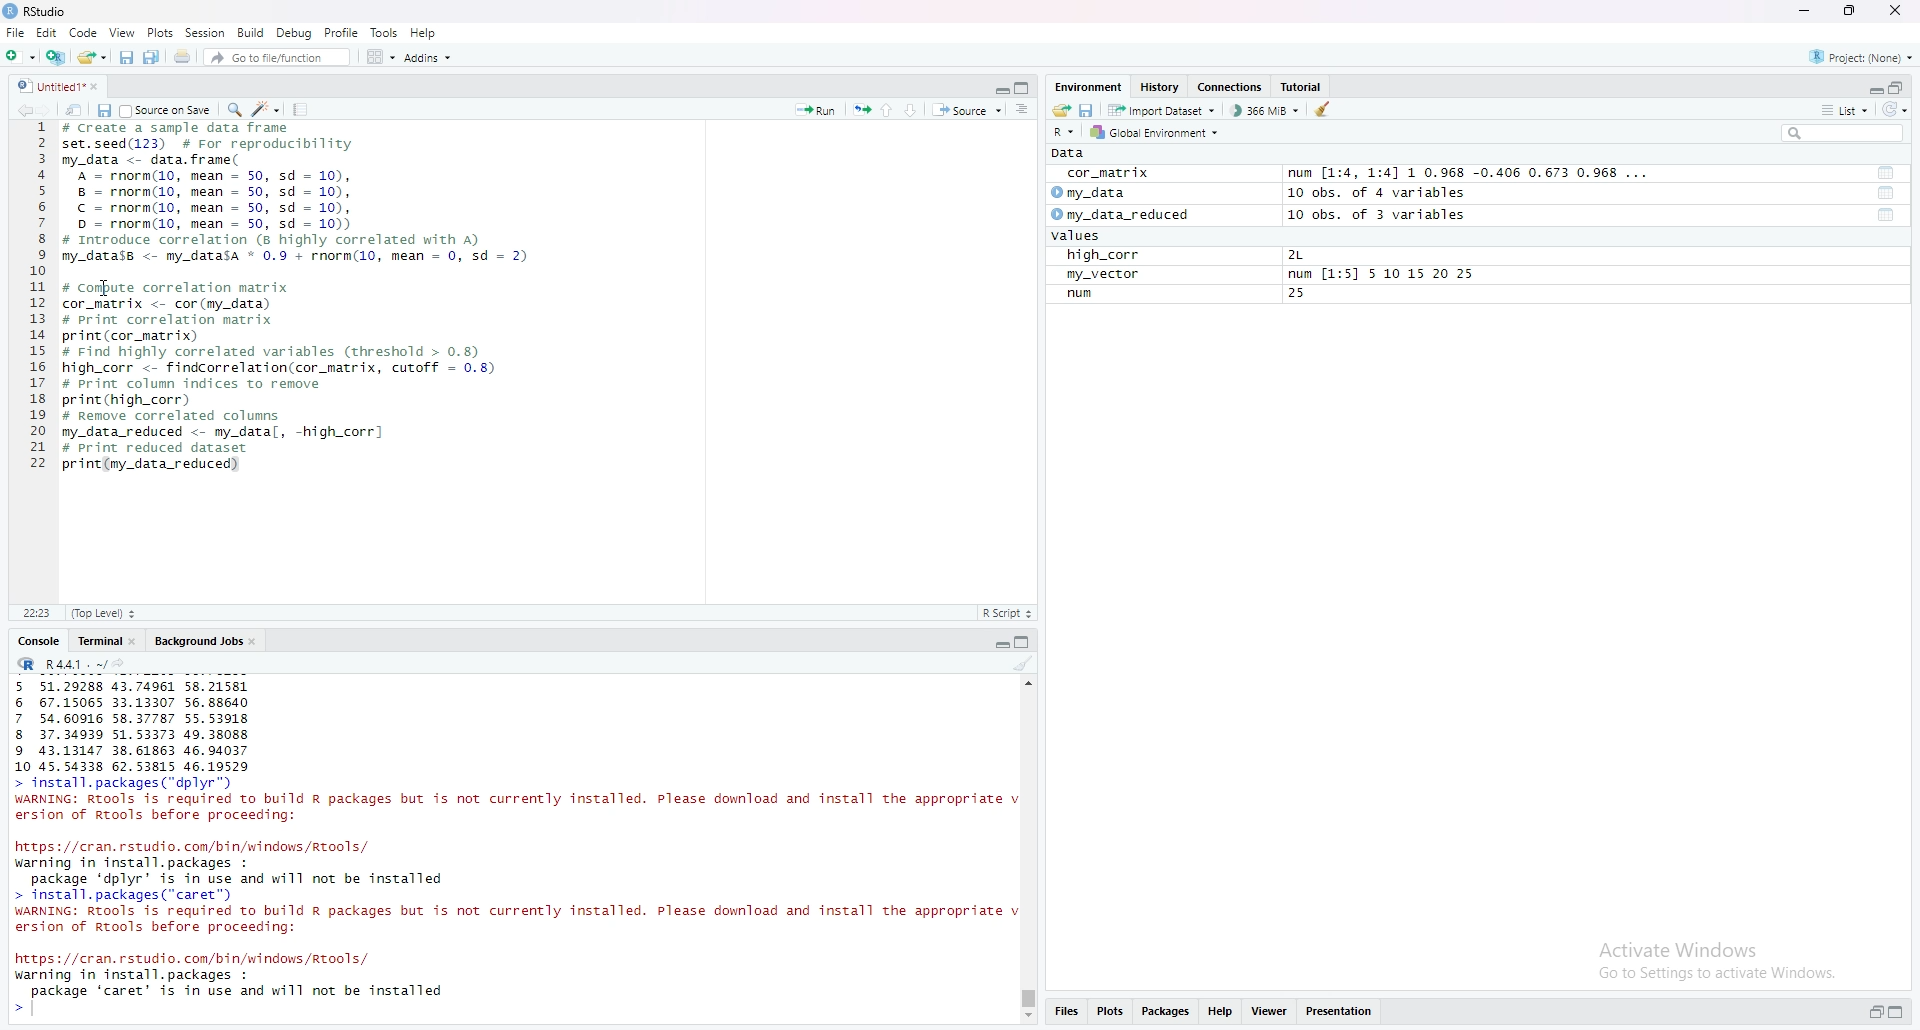  Describe the element at coordinates (161, 32) in the screenshot. I see `Plots` at that location.